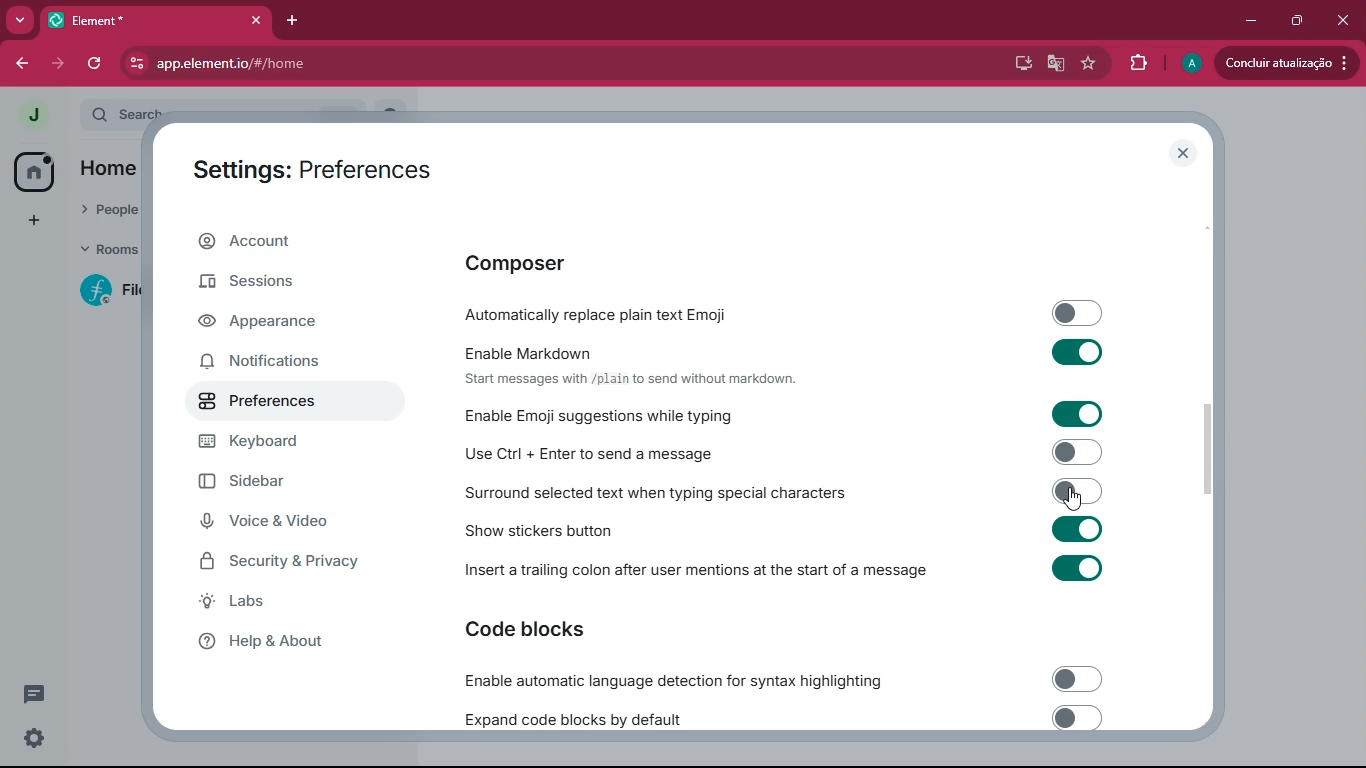 Image resolution: width=1366 pixels, height=768 pixels. Describe the element at coordinates (1185, 155) in the screenshot. I see `close` at that location.